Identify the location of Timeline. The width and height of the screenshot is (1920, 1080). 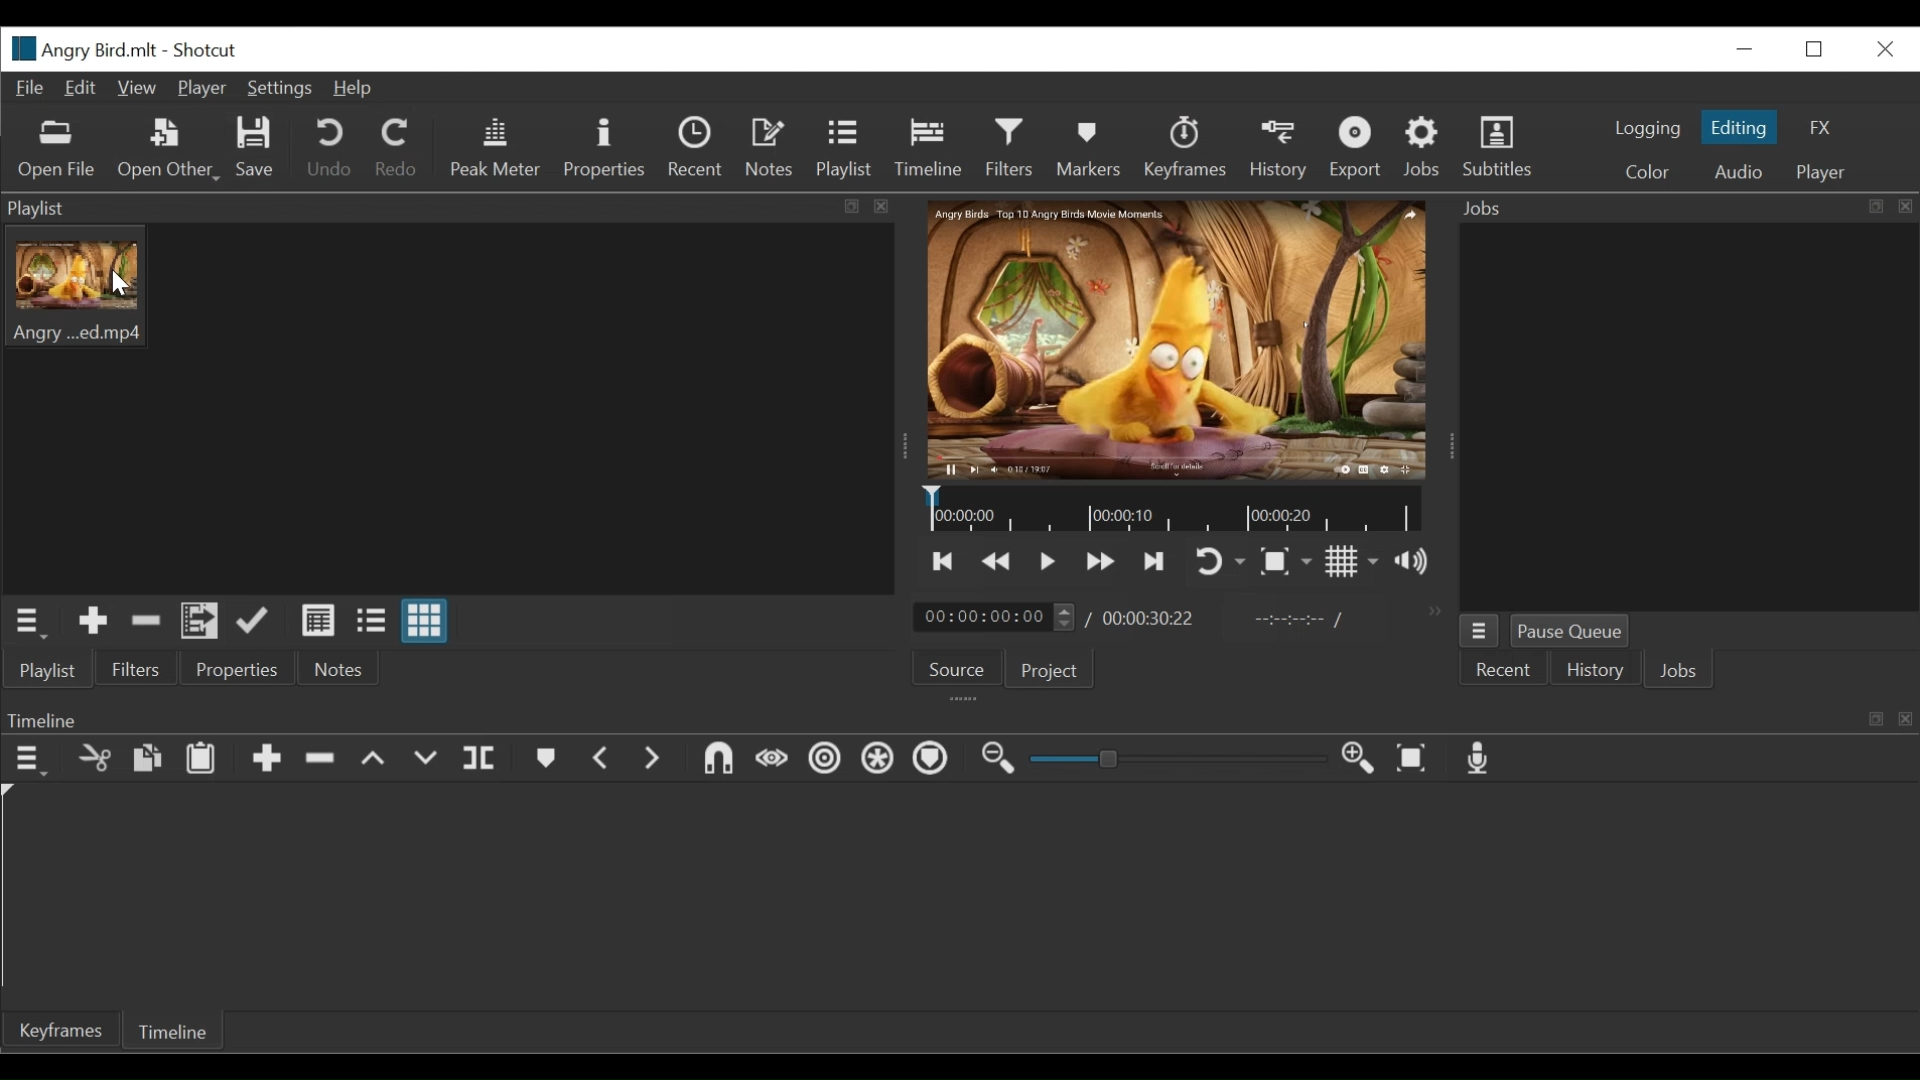
(958, 718).